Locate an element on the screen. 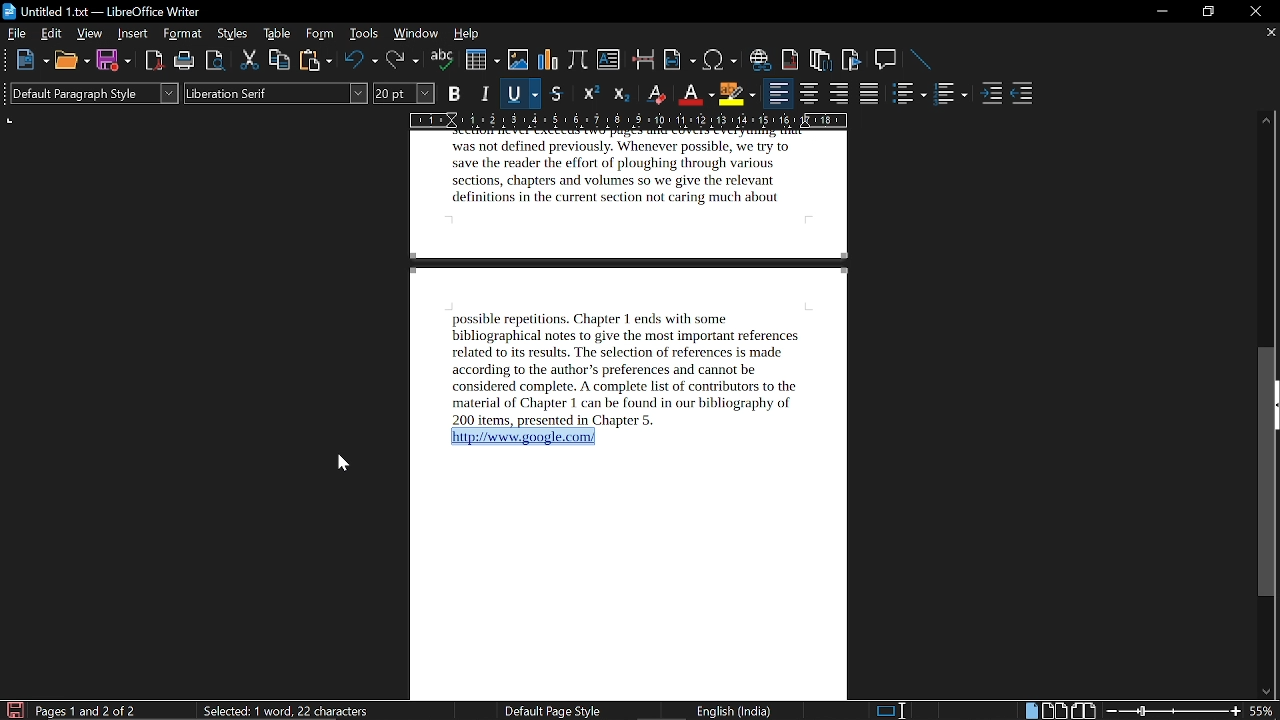 The image size is (1280, 720). increase indent is located at coordinates (991, 95).